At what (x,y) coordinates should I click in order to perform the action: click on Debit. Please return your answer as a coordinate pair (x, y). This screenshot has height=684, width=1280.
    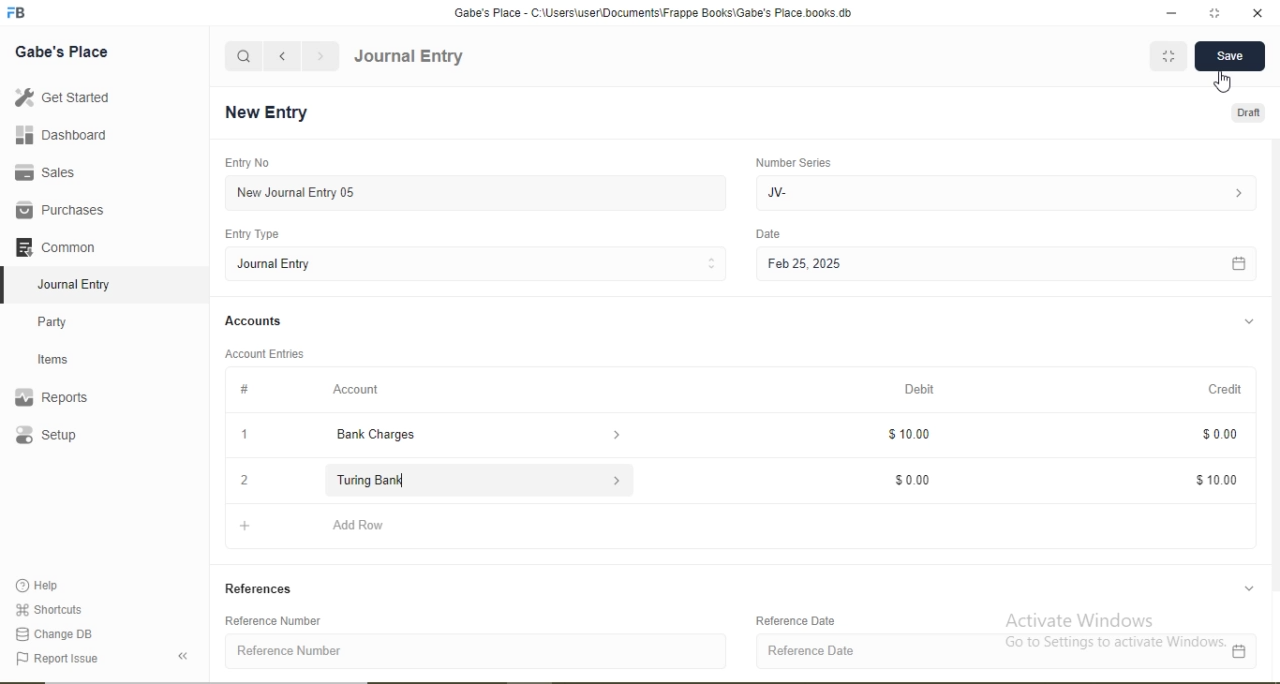
    Looking at the image, I should click on (922, 390).